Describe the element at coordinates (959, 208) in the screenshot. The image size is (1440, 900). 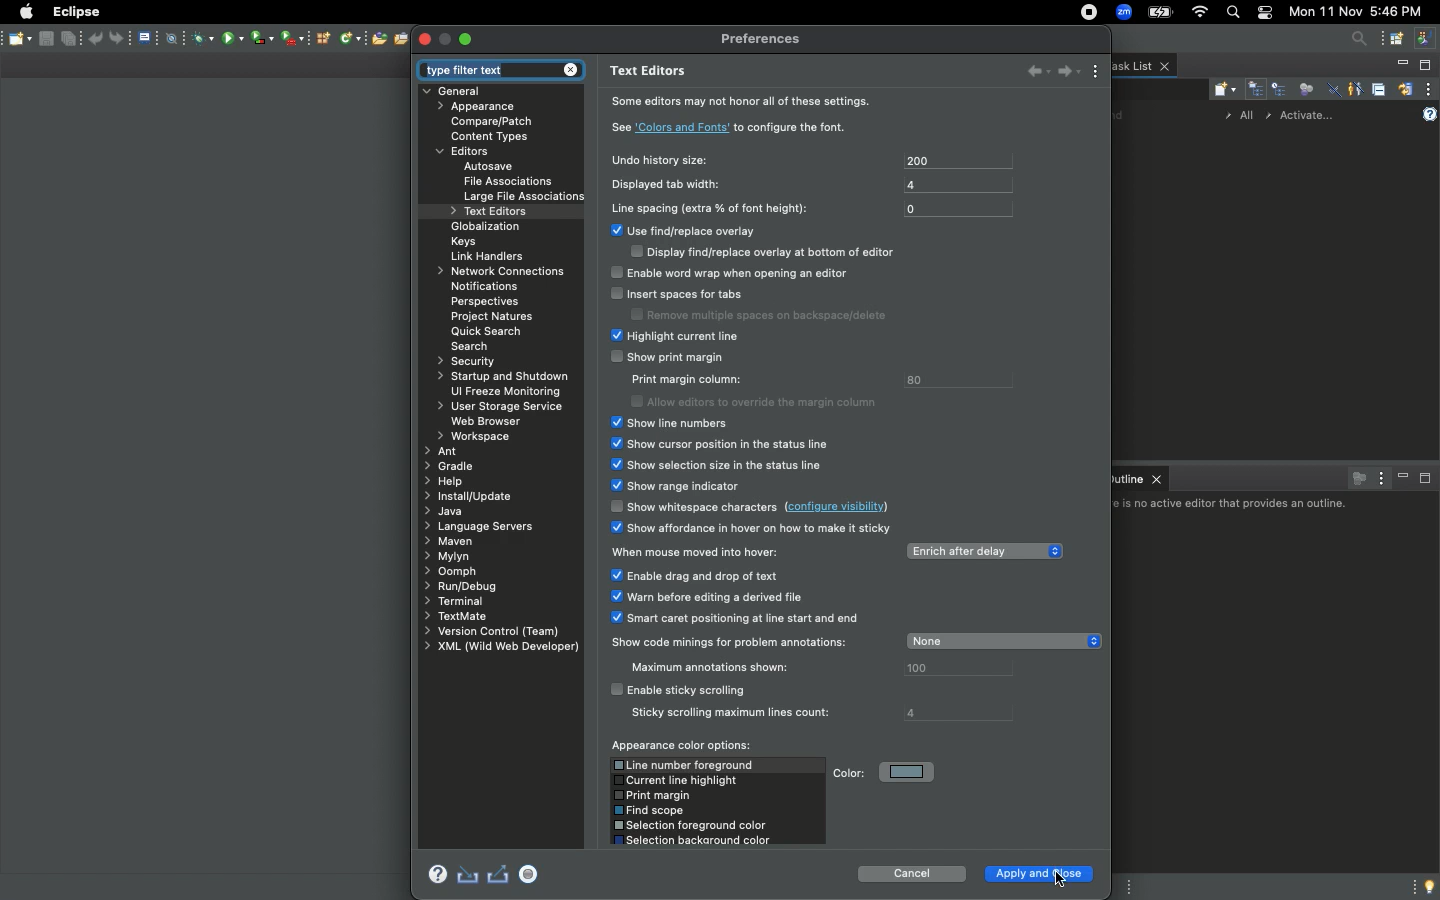
I see `0` at that location.